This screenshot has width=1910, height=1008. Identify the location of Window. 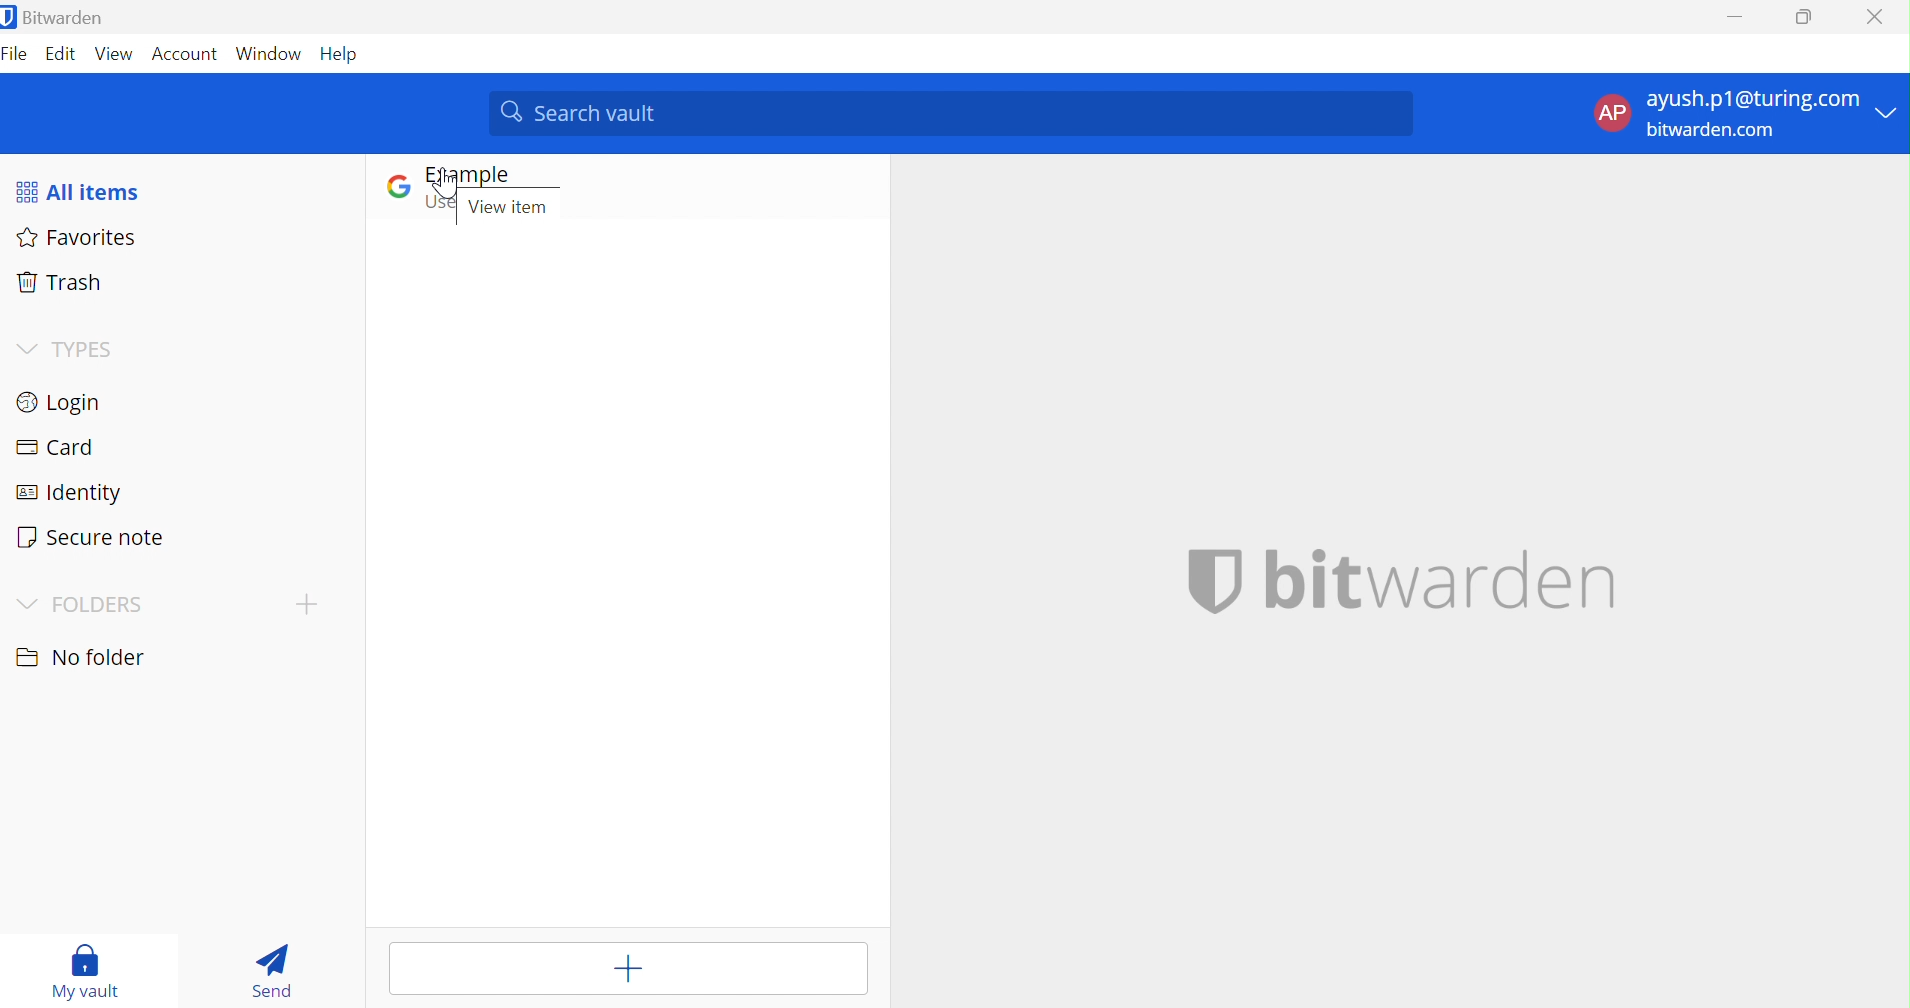
(269, 53).